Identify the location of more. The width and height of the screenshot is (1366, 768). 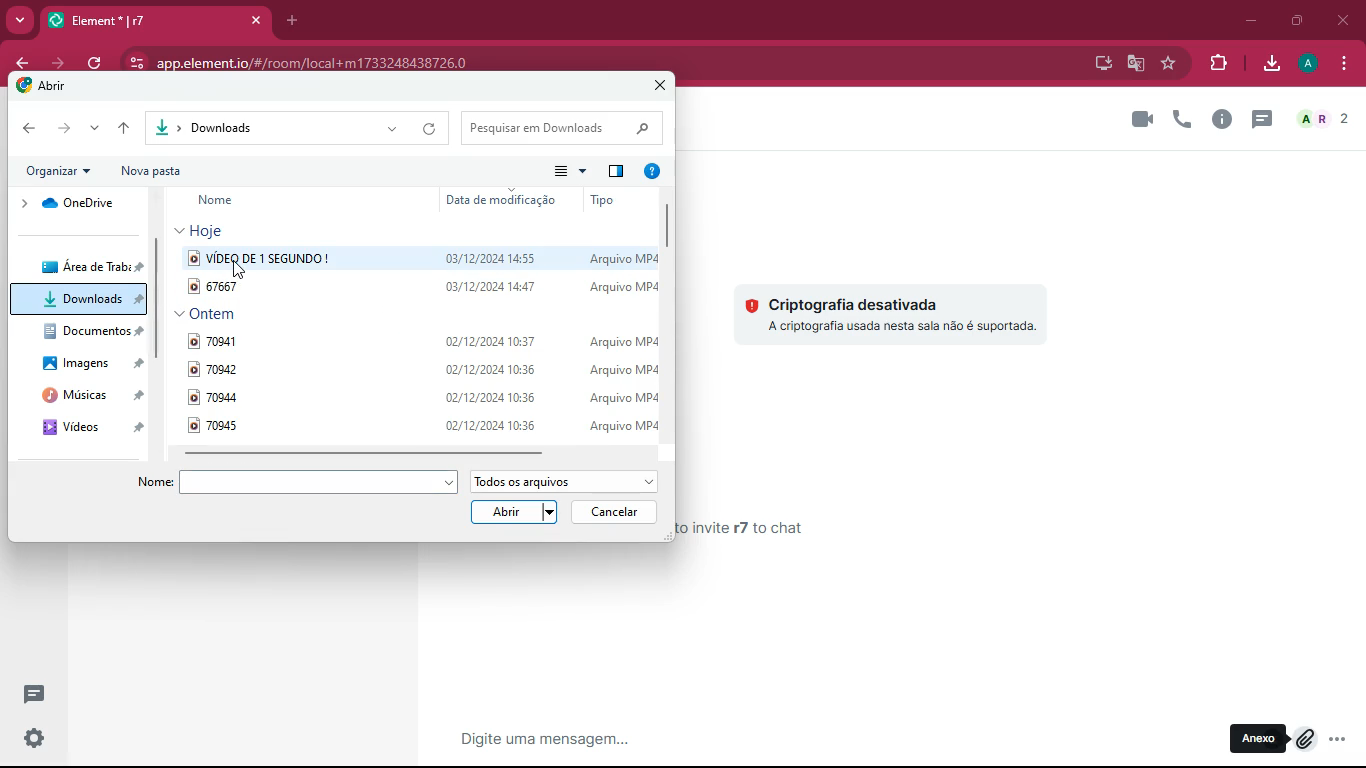
(95, 128).